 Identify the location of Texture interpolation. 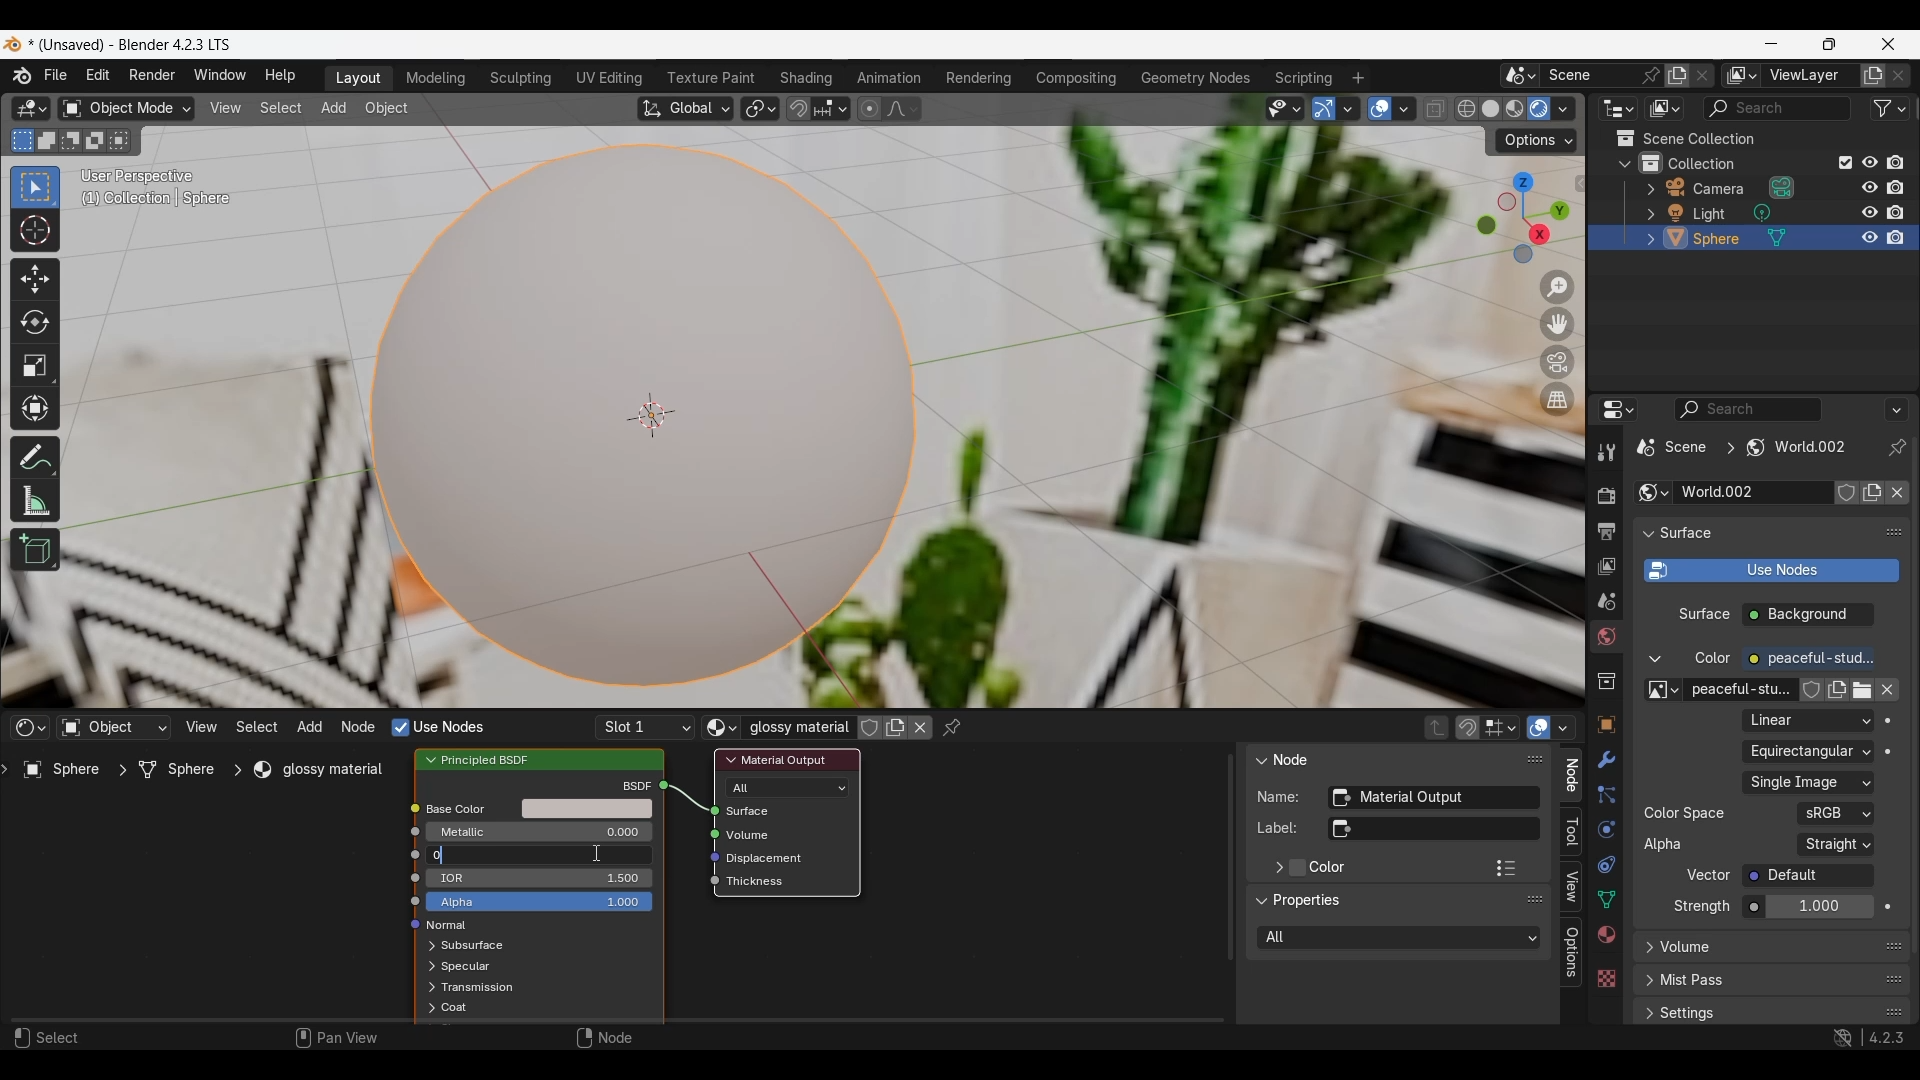
(1807, 720).